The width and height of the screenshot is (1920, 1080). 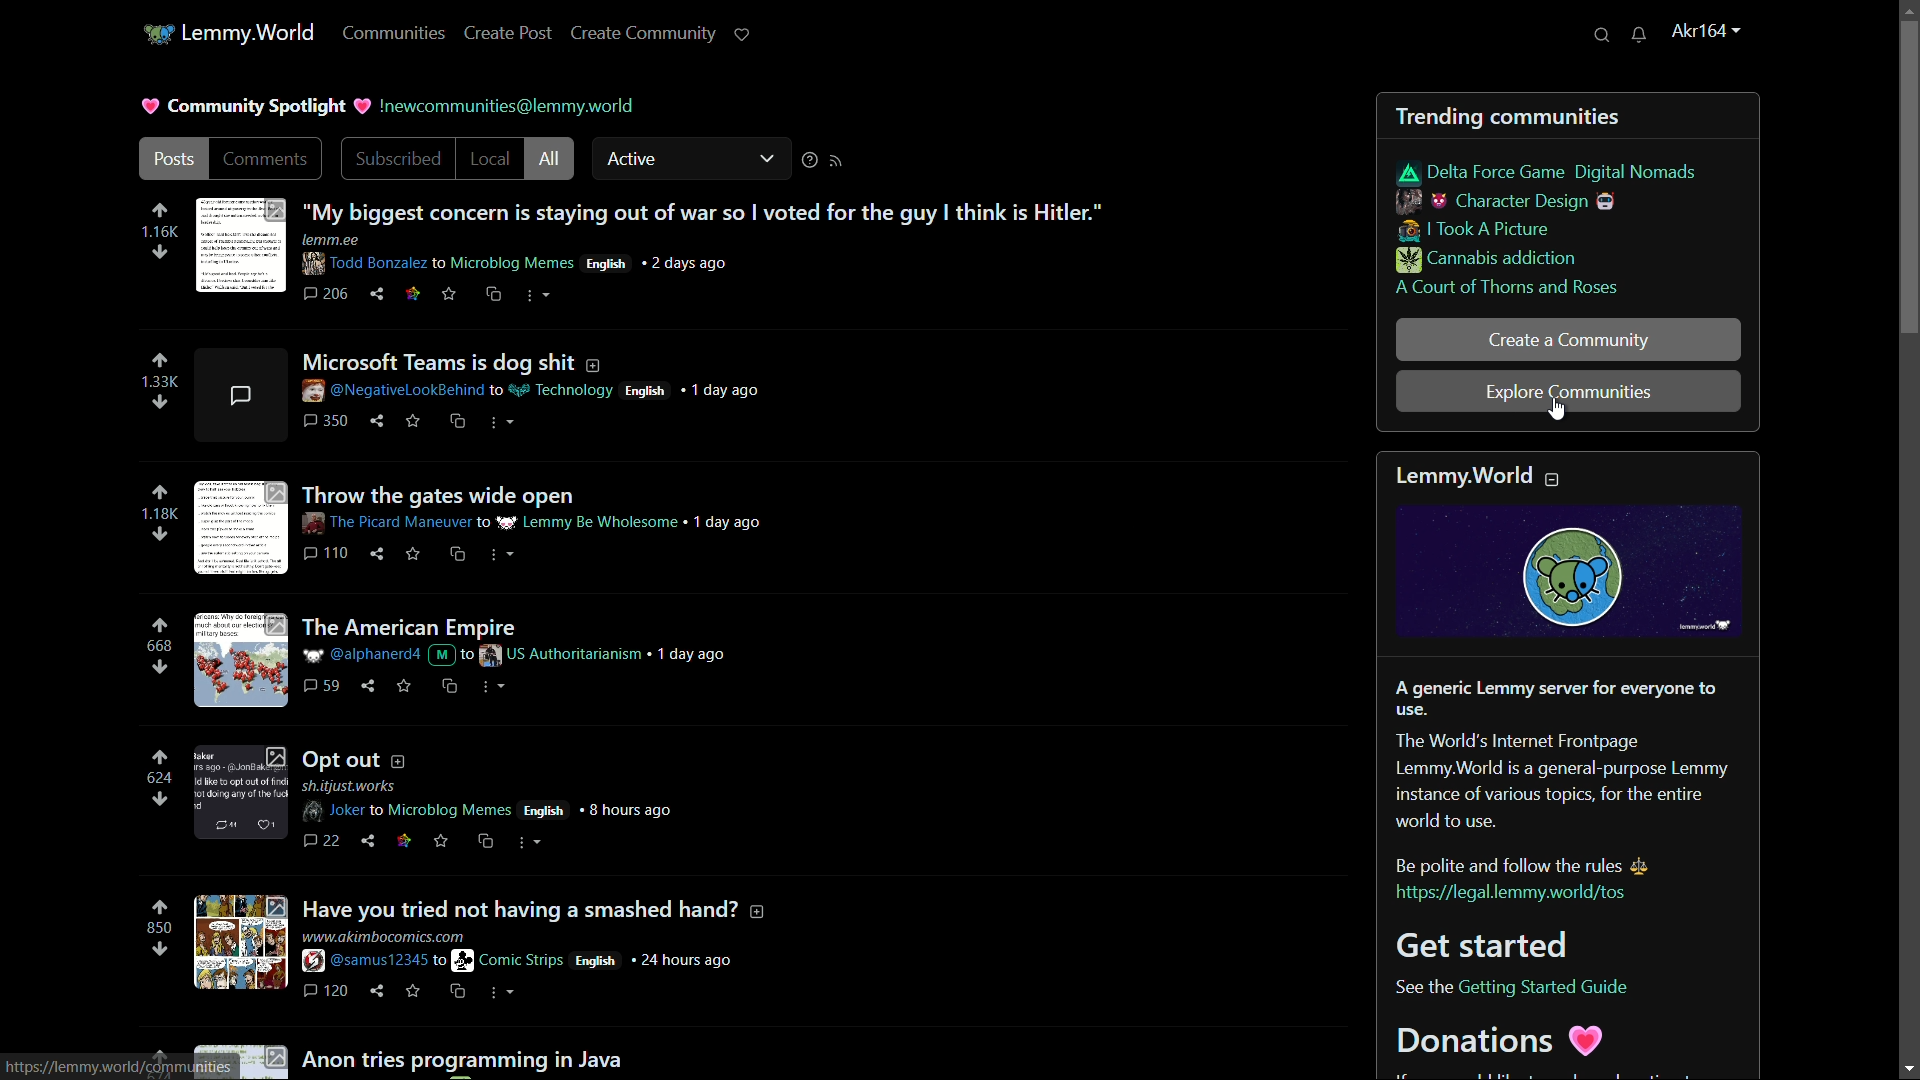 What do you see at coordinates (328, 296) in the screenshot?
I see `comments` at bounding box center [328, 296].